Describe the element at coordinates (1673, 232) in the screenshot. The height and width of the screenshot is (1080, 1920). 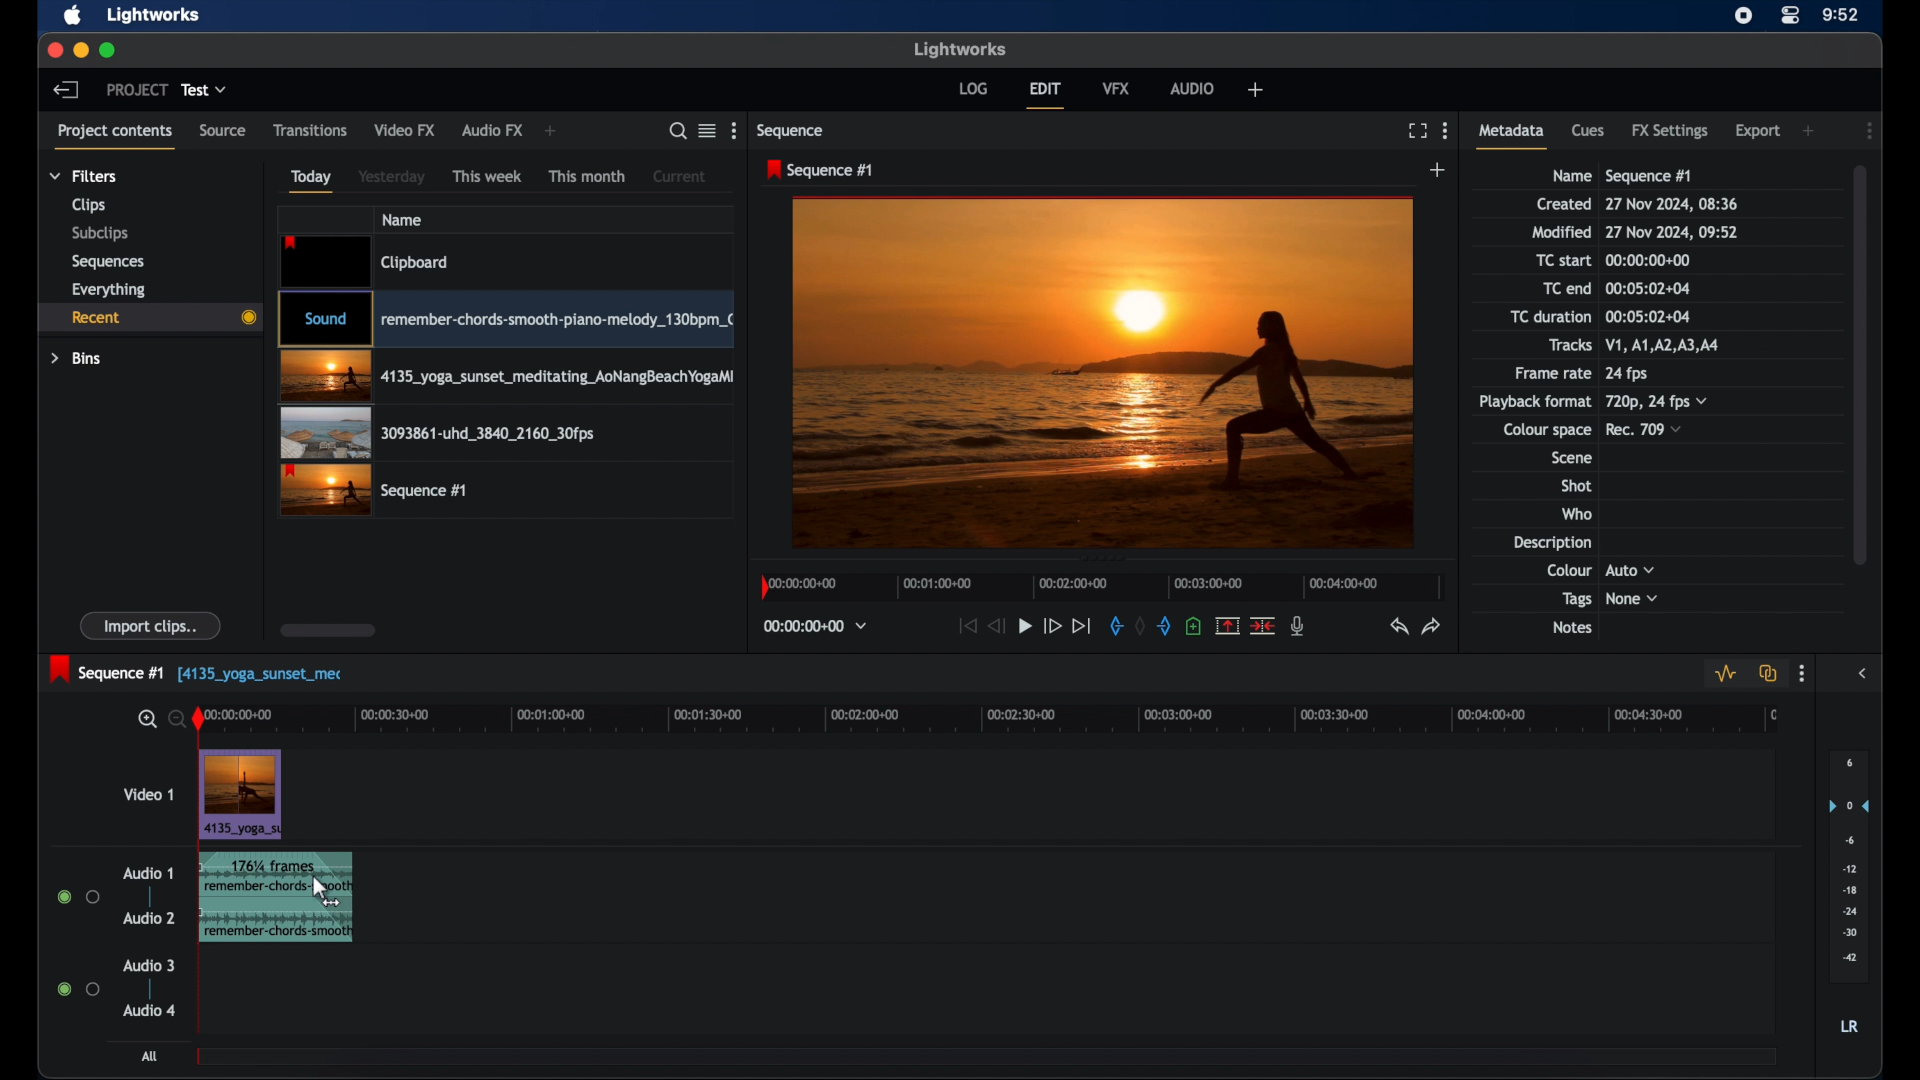
I see `modified` at that location.